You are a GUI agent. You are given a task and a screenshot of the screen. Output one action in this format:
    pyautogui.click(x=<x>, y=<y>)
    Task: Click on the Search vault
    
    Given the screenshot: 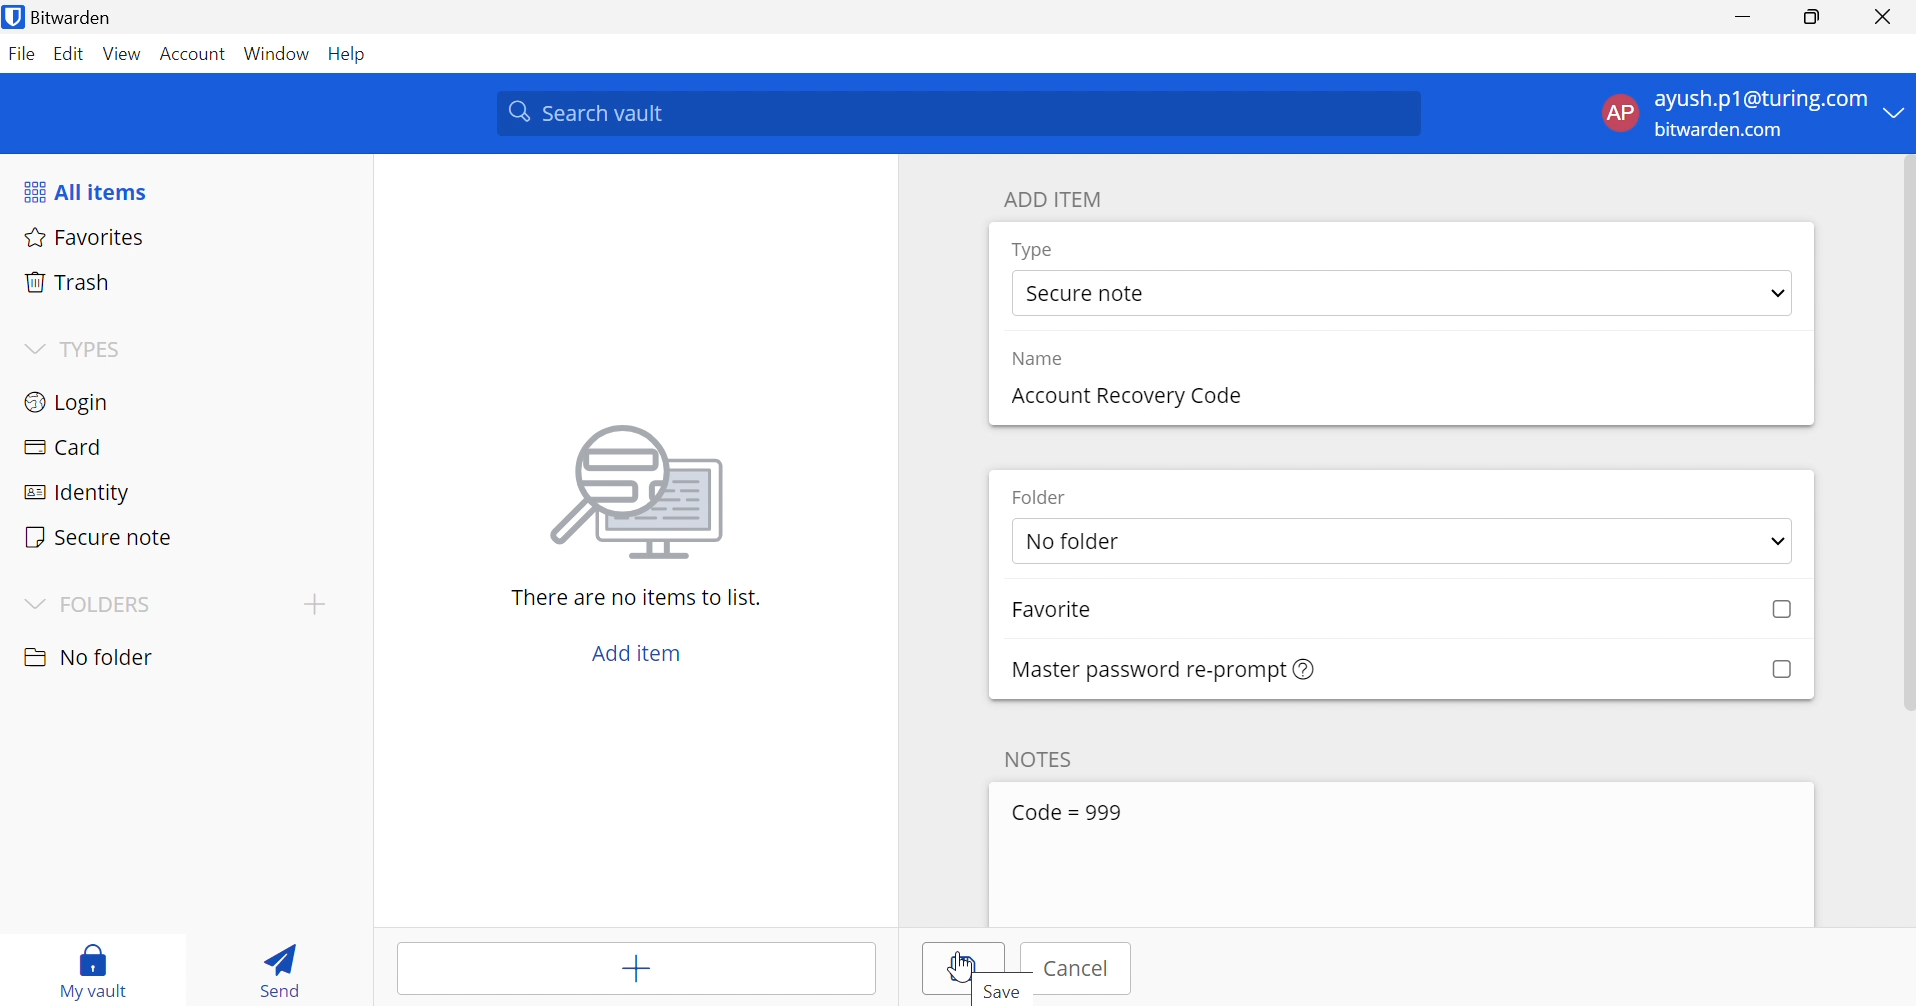 What is the action you would take?
    pyautogui.click(x=961, y=114)
    